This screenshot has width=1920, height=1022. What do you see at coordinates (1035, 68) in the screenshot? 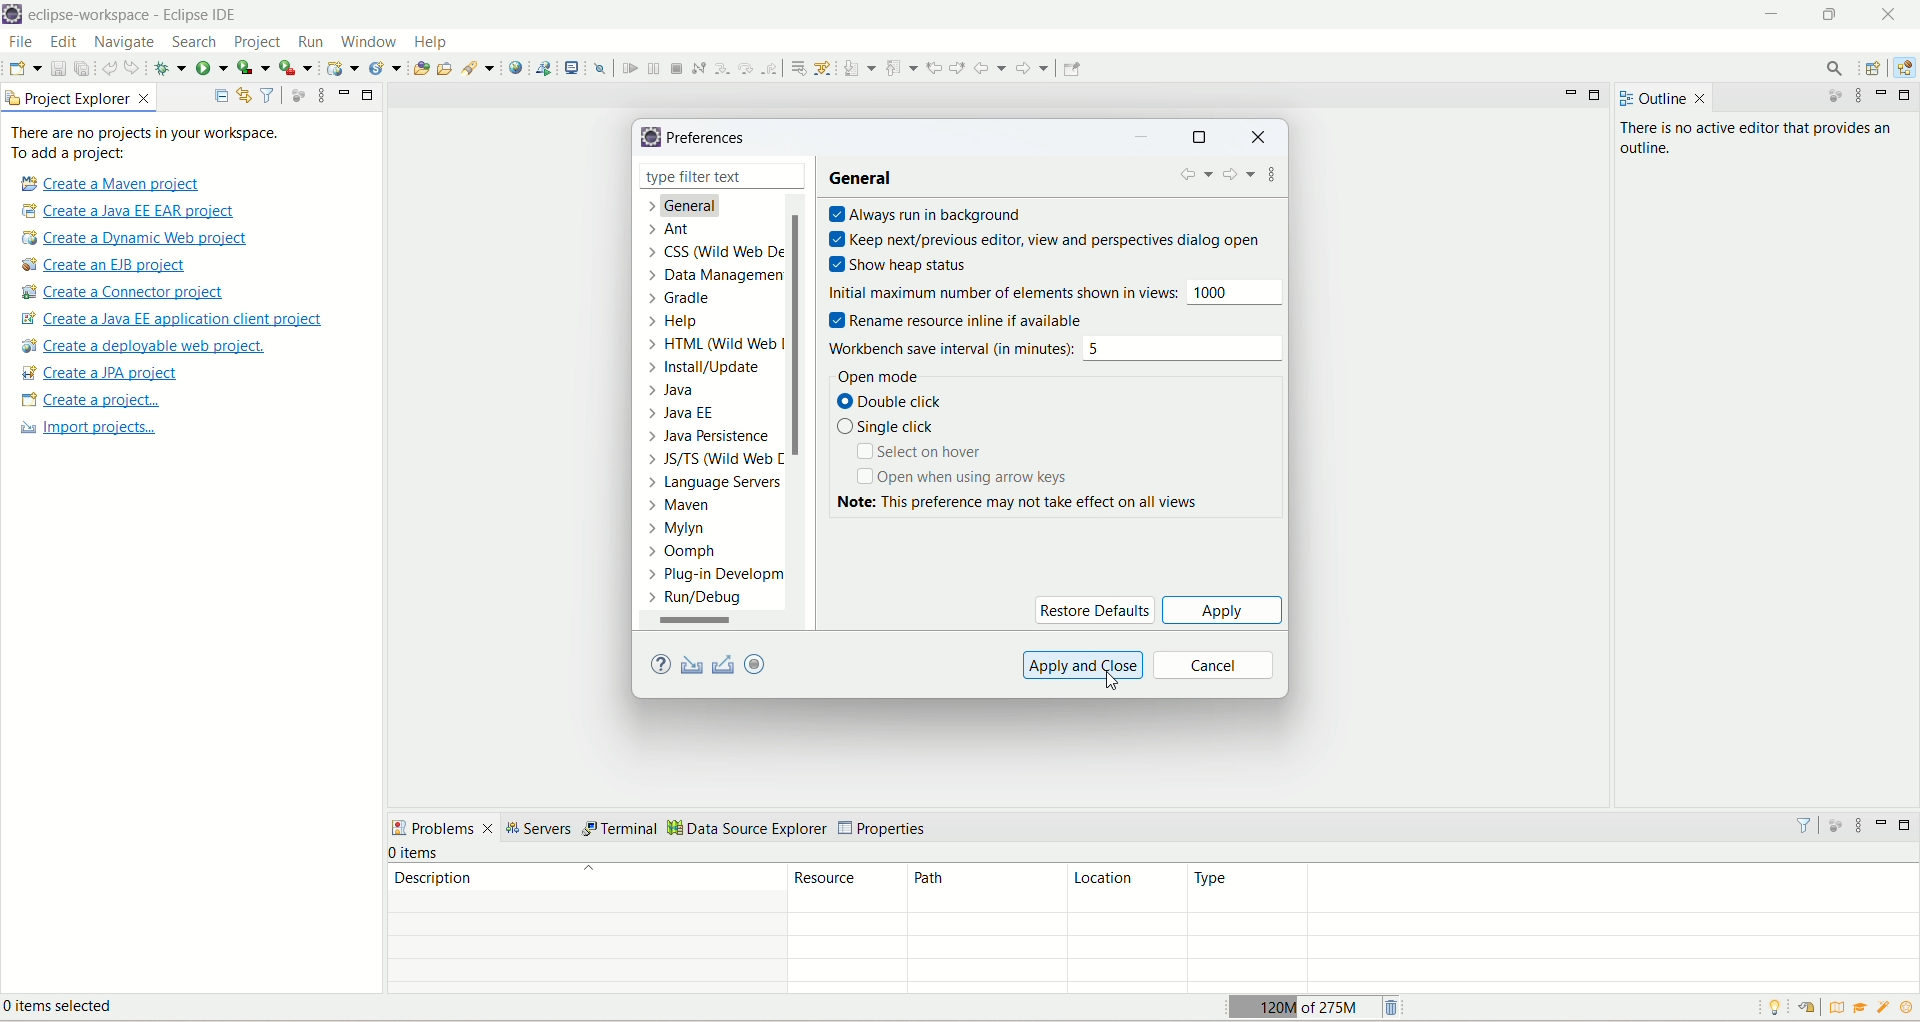
I see `forward` at bounding box center [1035, 68].